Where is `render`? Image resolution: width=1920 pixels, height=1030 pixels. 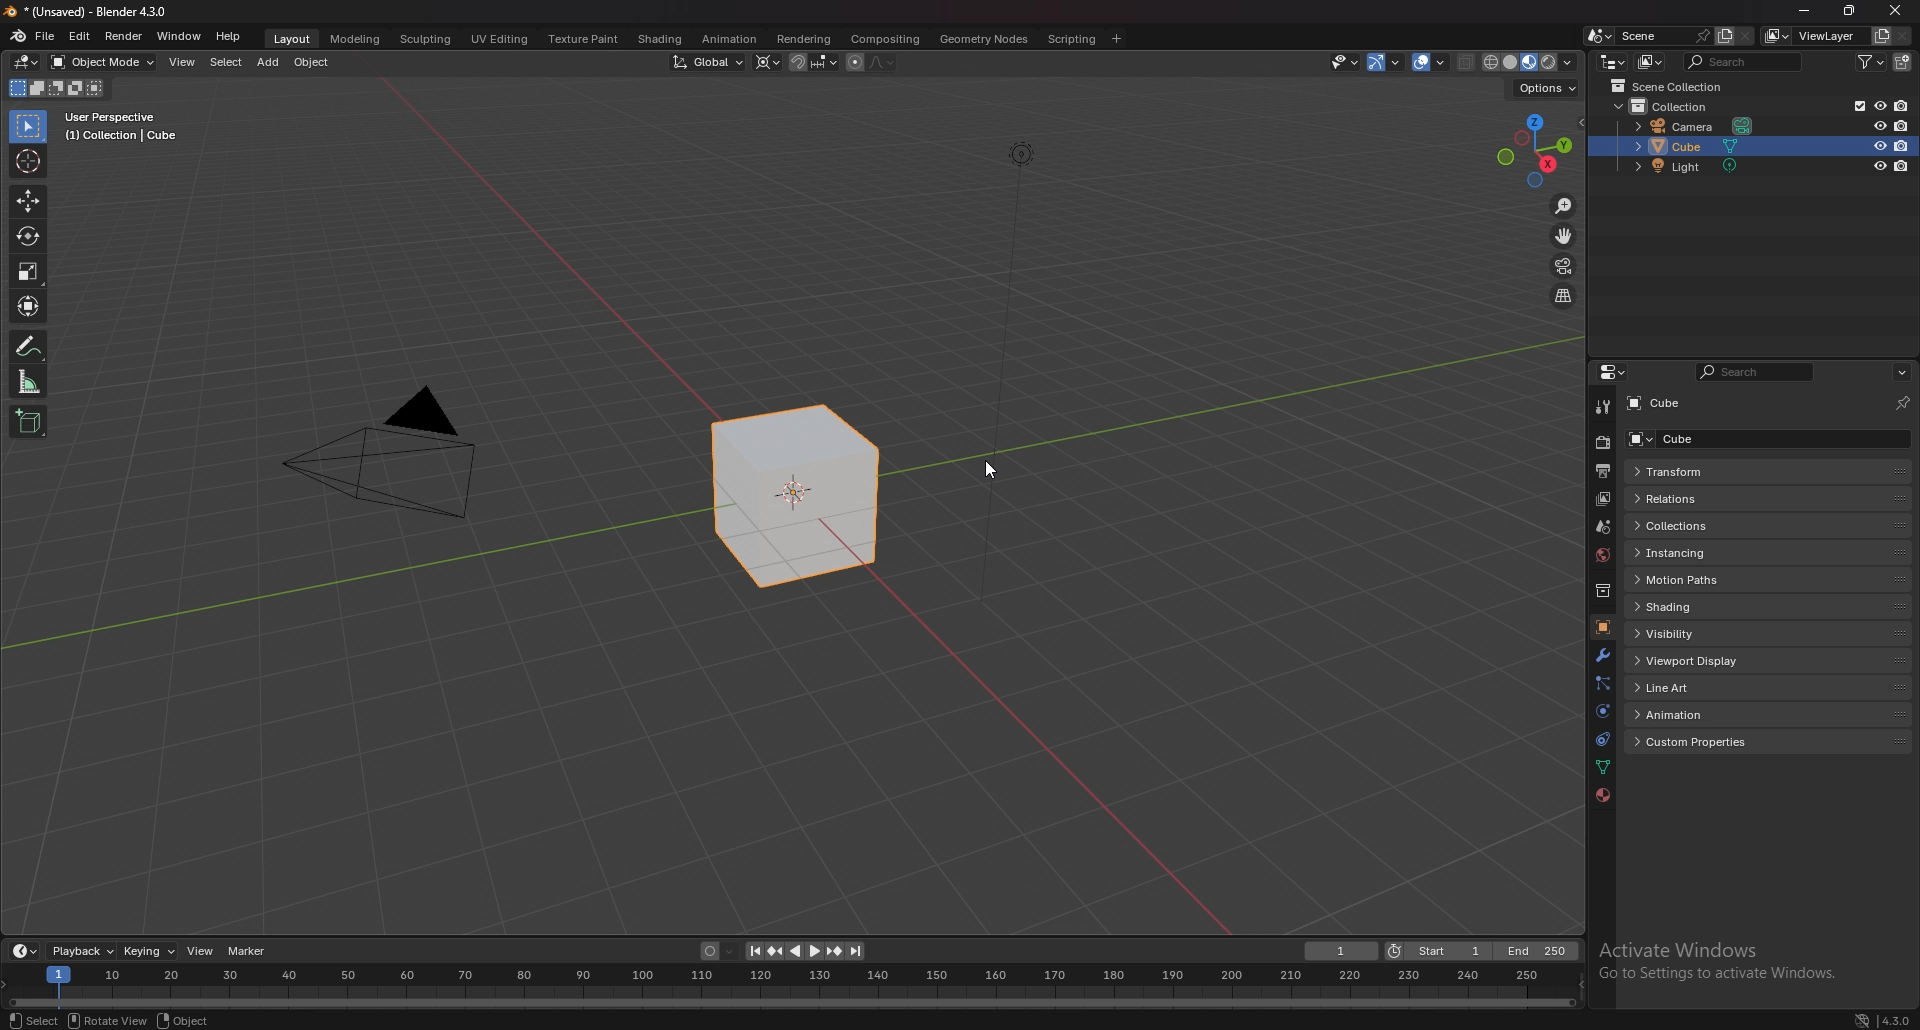
render is located at coordinates (123, 36).